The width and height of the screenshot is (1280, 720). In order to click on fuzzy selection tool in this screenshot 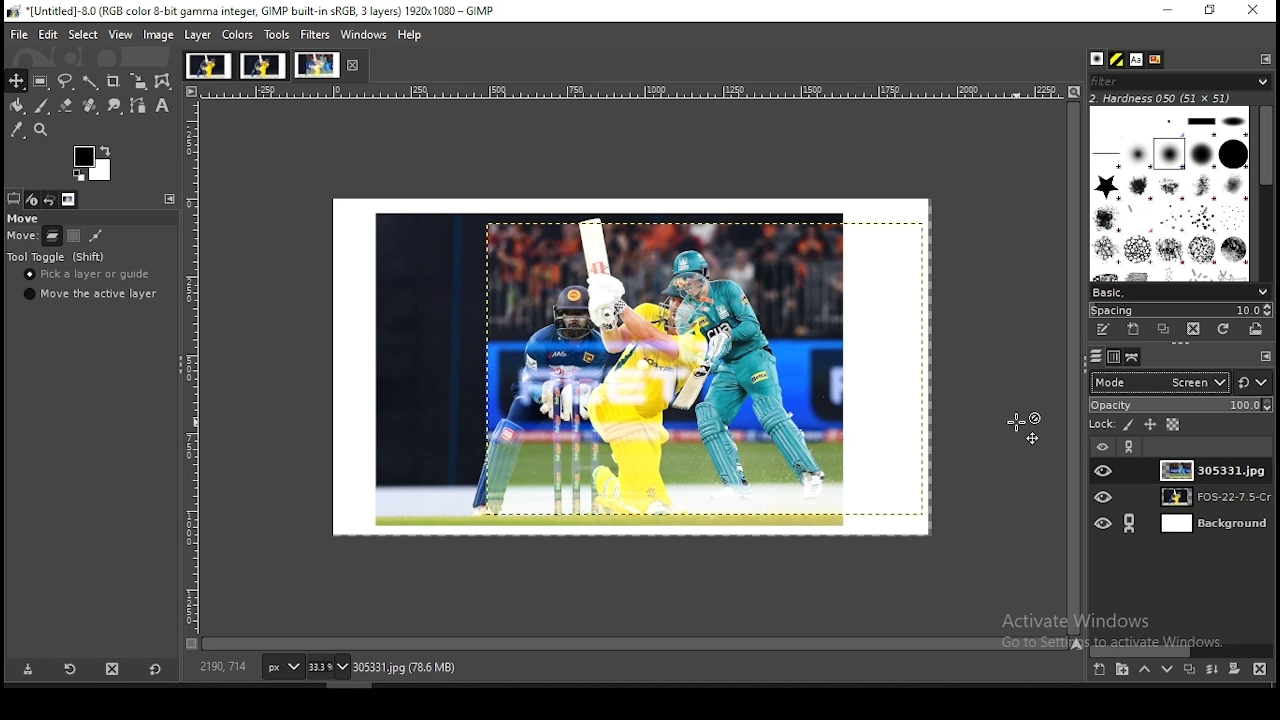, I will do `click(90, 82)`.